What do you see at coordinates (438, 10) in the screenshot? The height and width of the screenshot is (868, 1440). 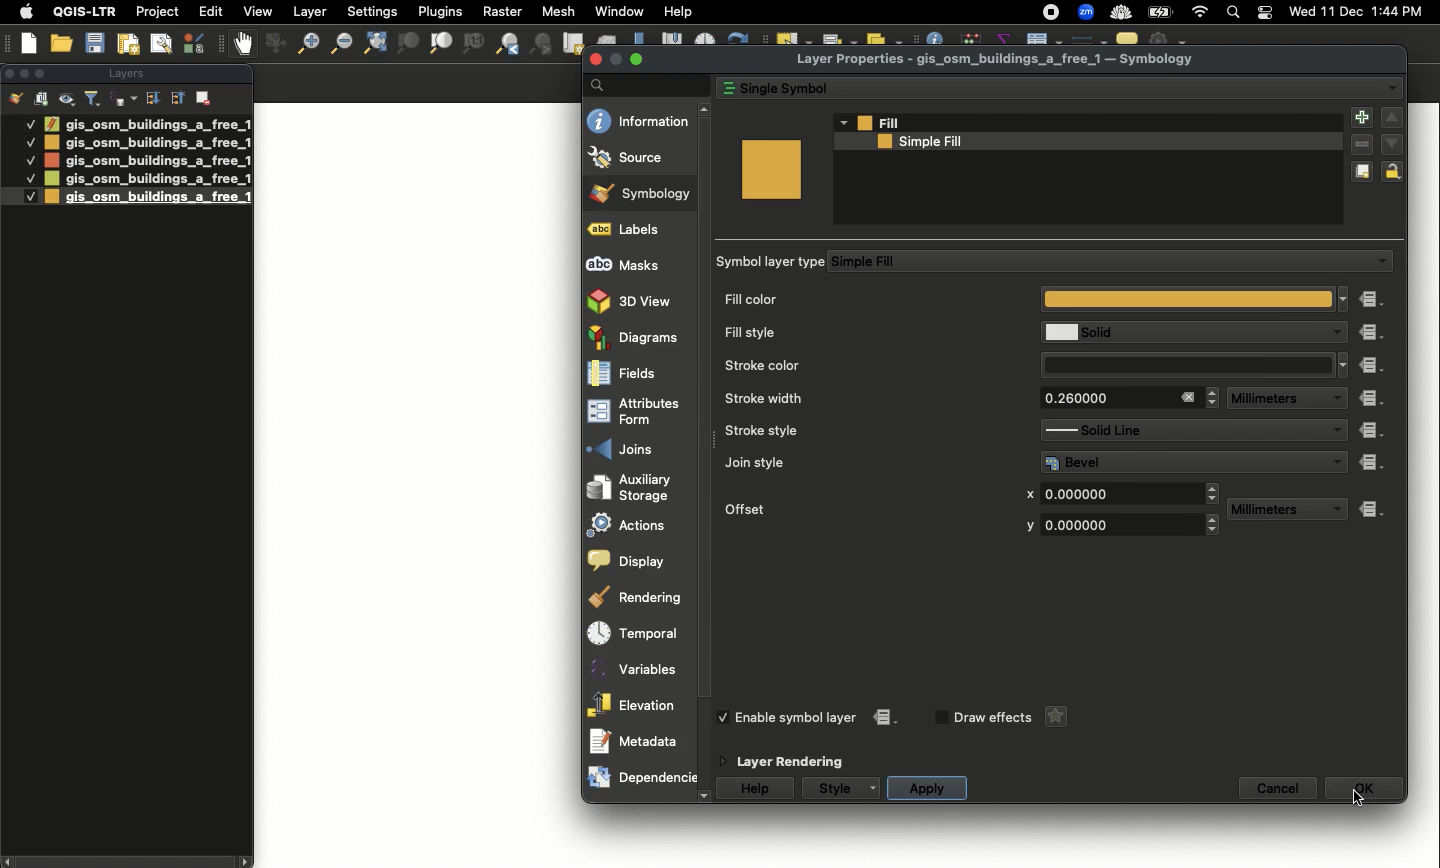 I see `Plugins` at bounding box center [438, 10].